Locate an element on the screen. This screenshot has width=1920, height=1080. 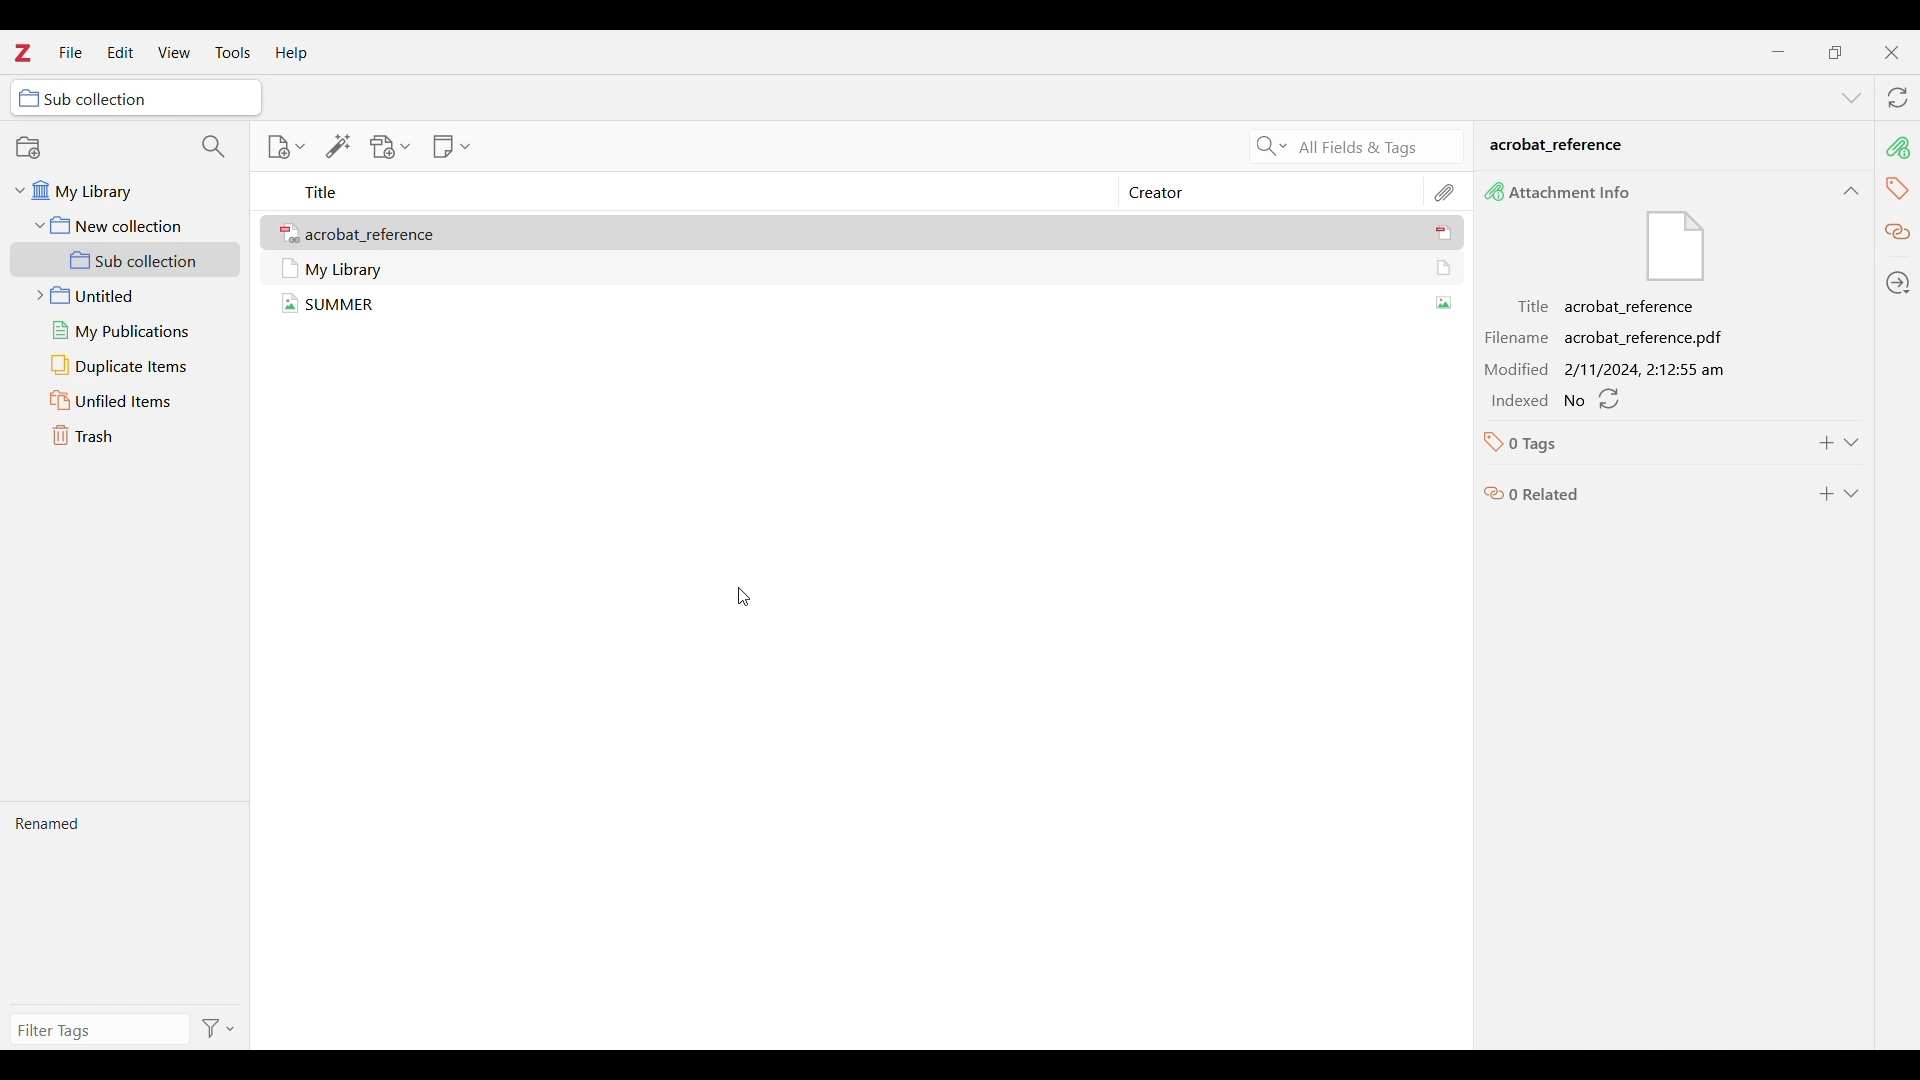
Collapse is located at coordinates (1851, 191).